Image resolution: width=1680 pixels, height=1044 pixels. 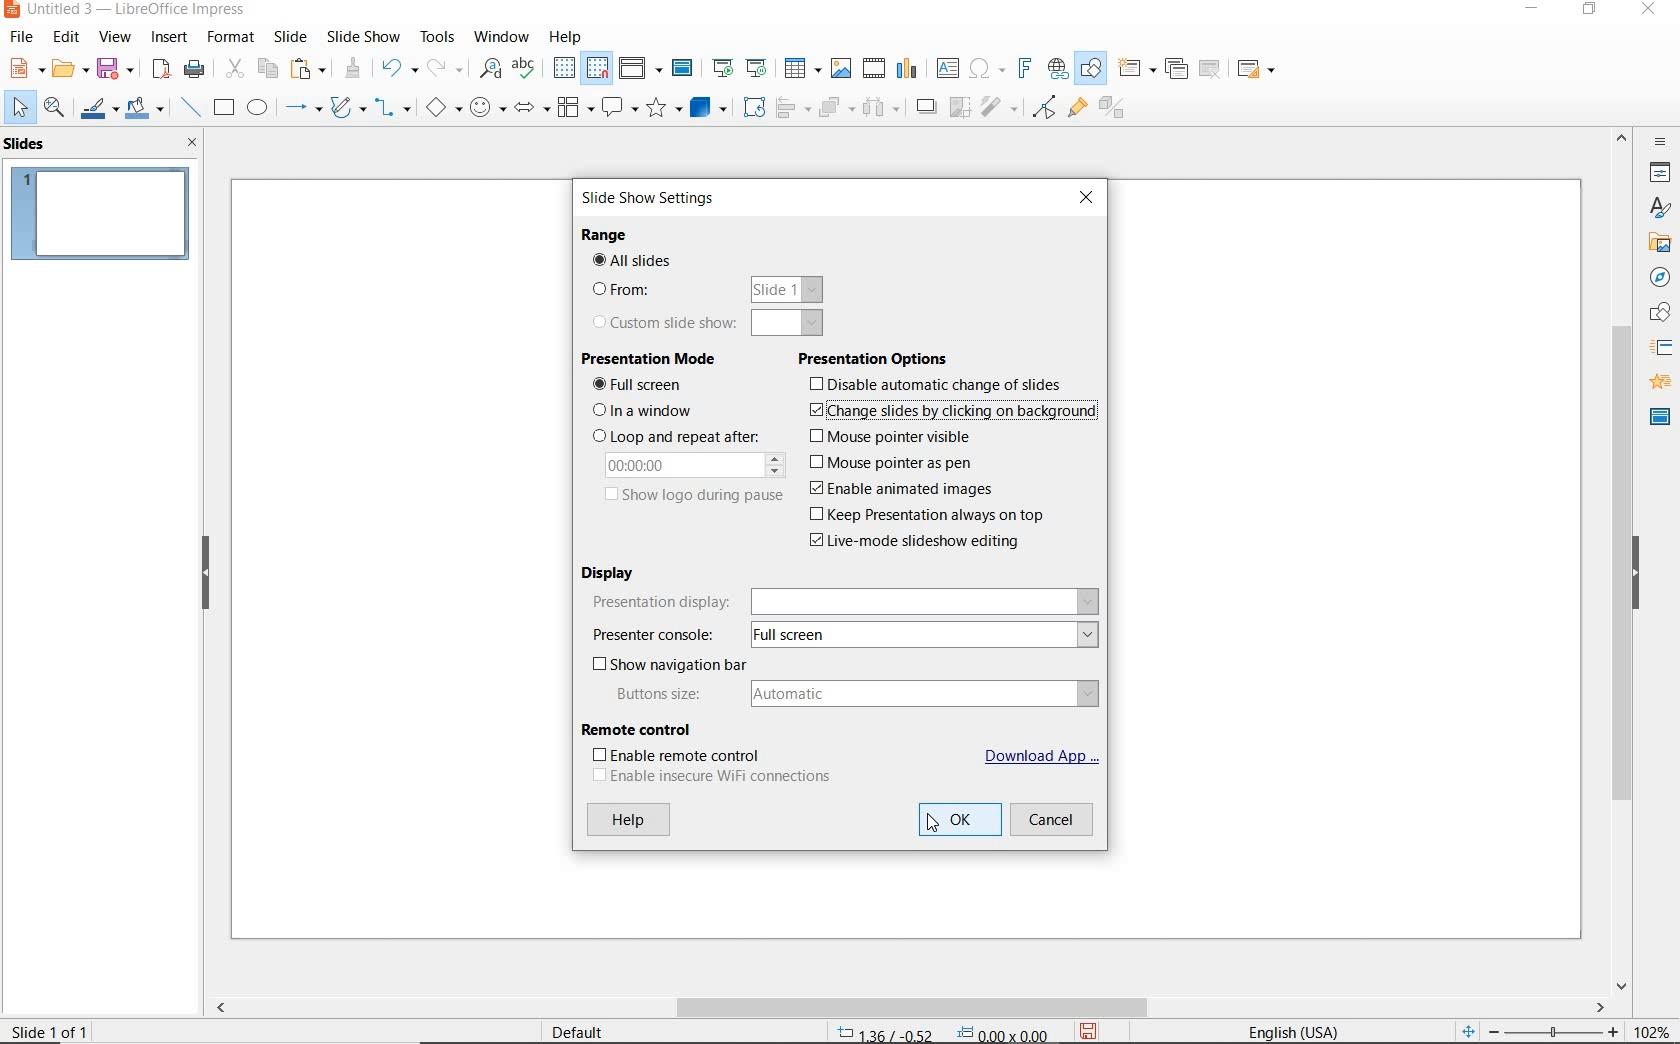 I want to click on OPEN, so click(x=69, y=68).